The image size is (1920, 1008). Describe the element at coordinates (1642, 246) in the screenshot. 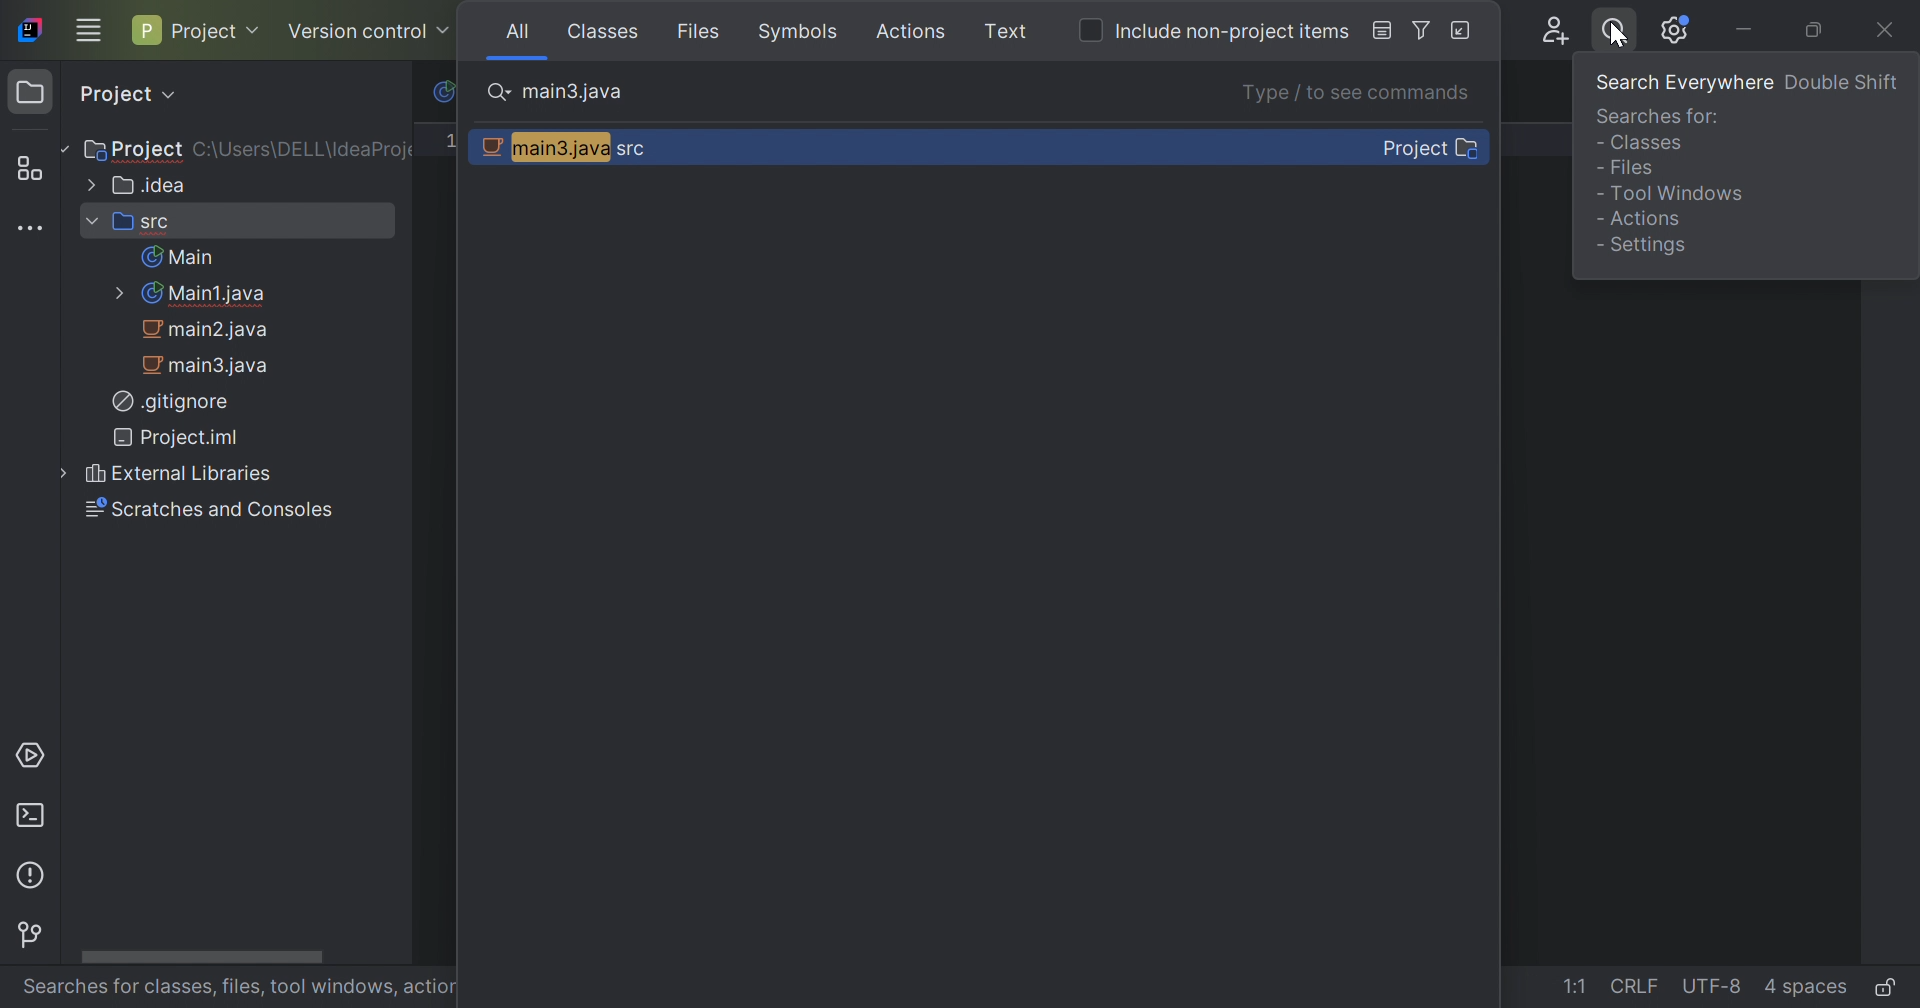

I see `- Settings` at that location.